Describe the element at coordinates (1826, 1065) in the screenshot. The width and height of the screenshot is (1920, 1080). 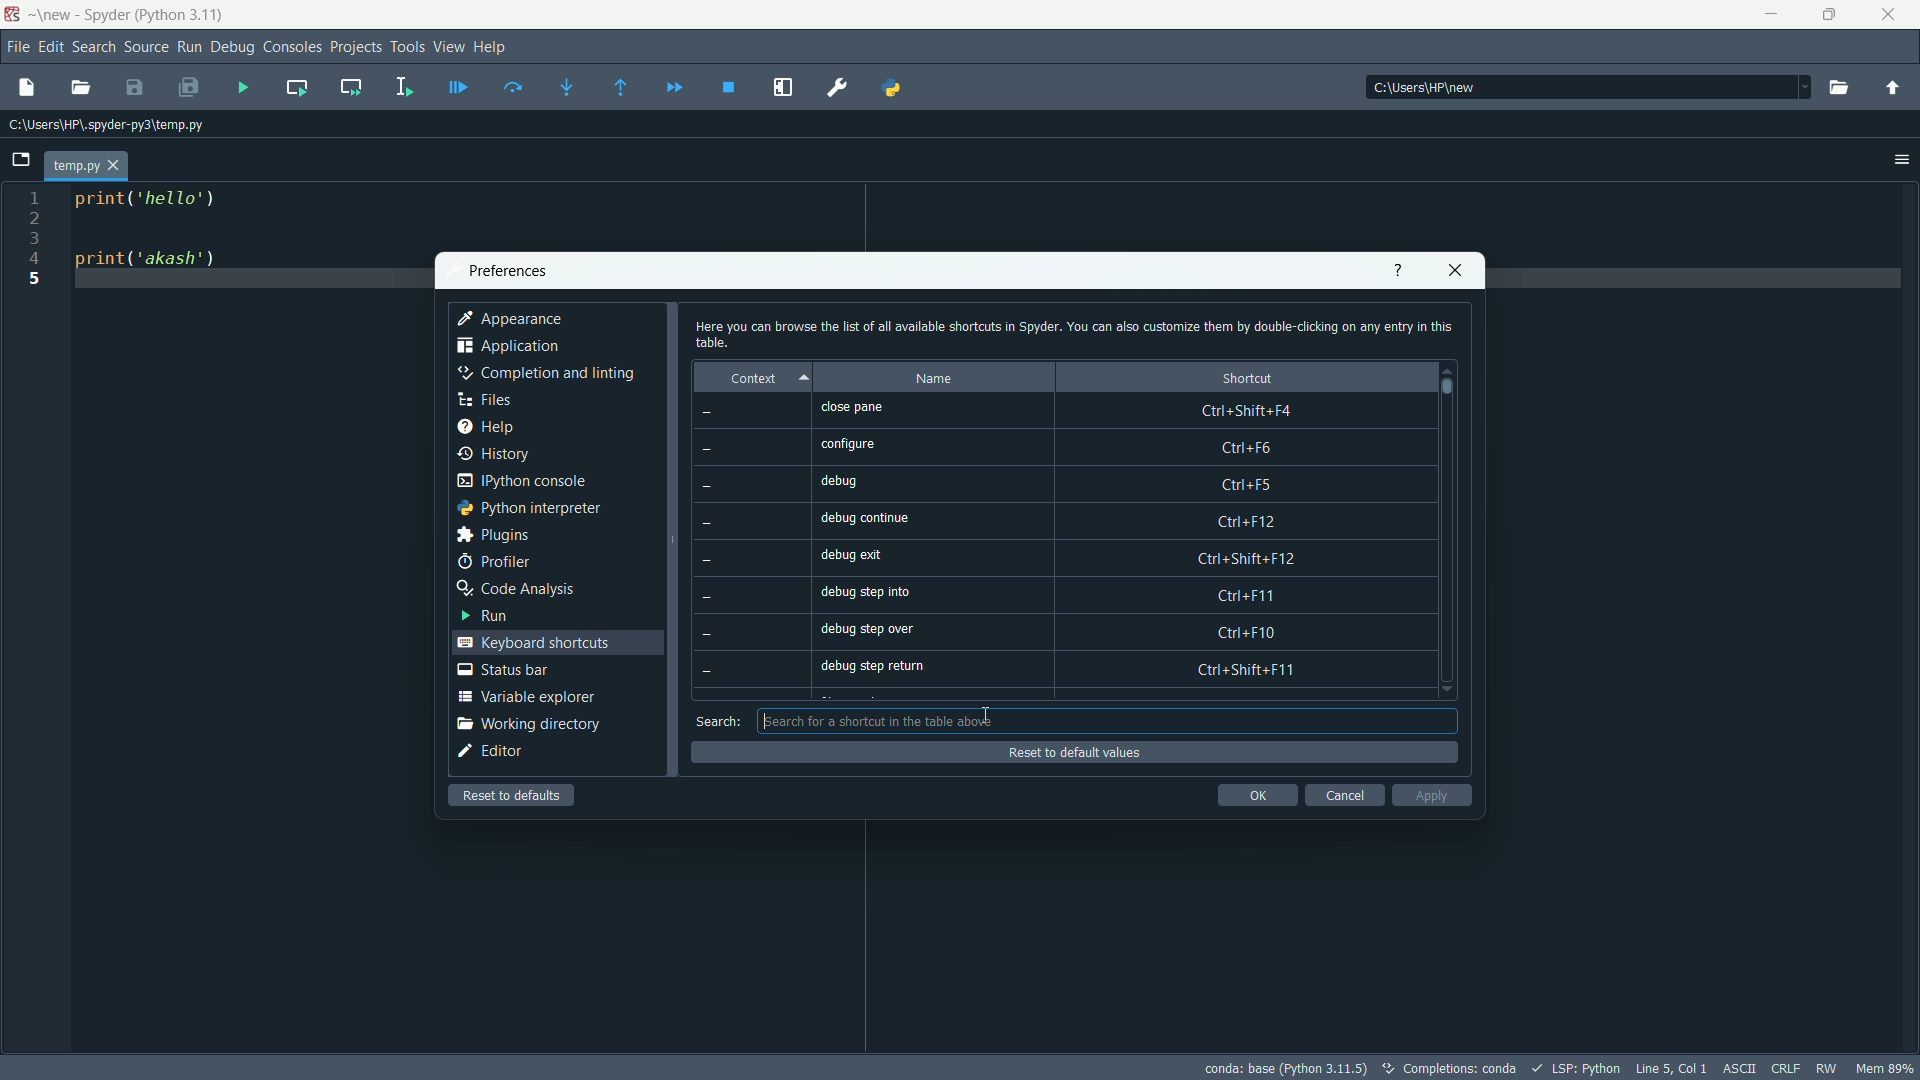
I see `RW` at that location.